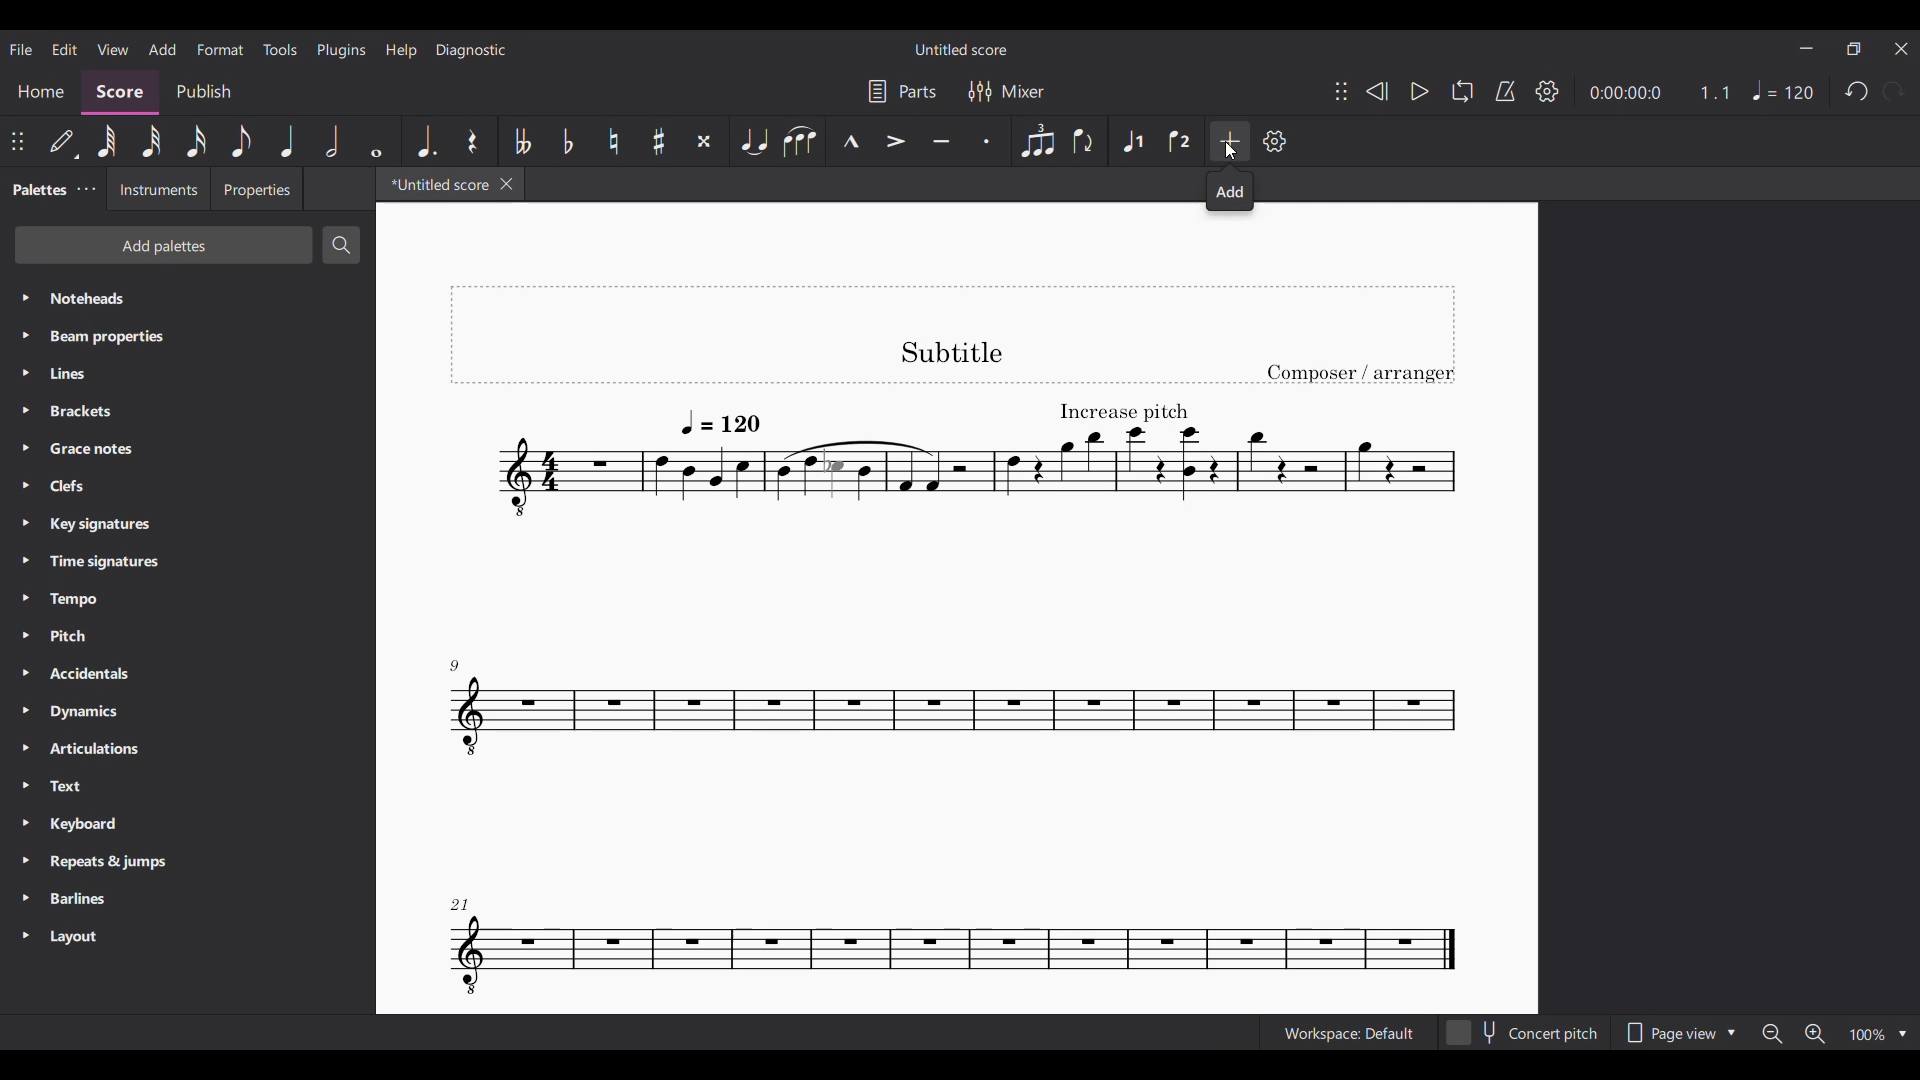 The height and width of the screenshot is (1080, 1920). I want to click on Settings, so click(1275, 141).